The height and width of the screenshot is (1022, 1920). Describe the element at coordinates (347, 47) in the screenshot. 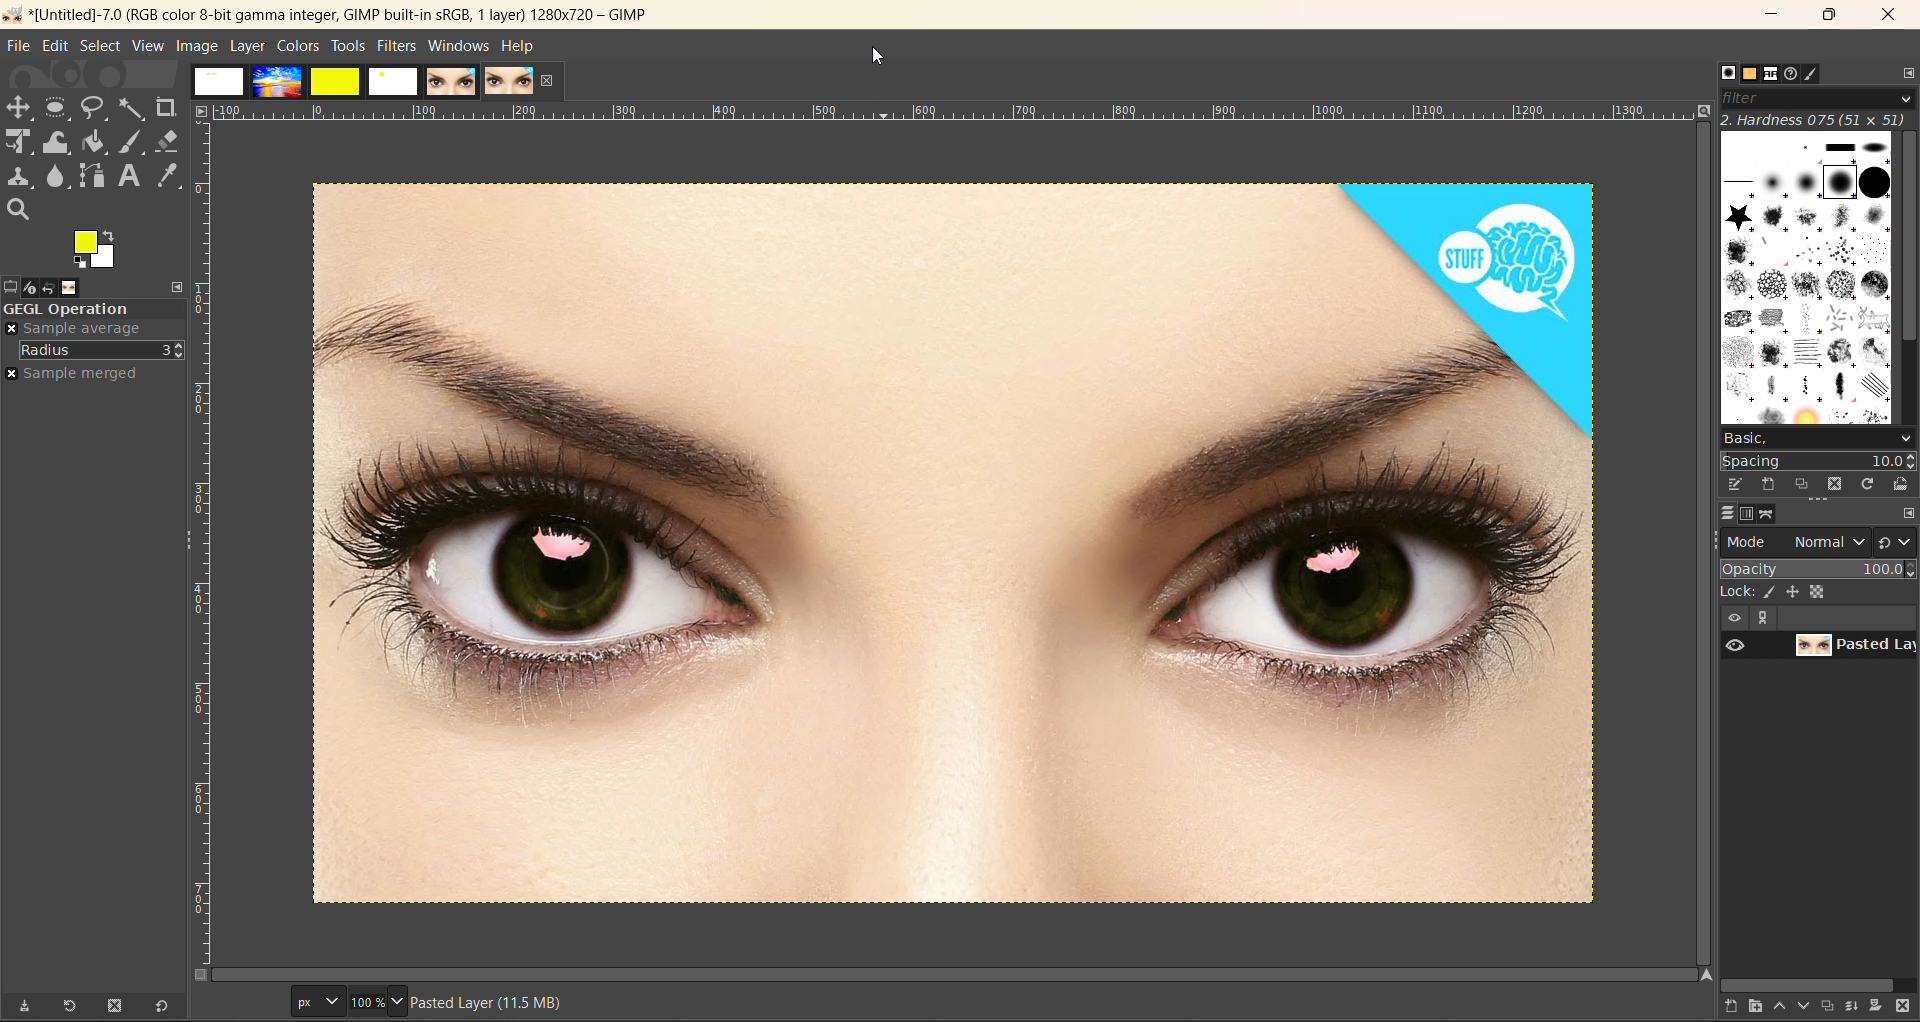

I see `tools` at that location.